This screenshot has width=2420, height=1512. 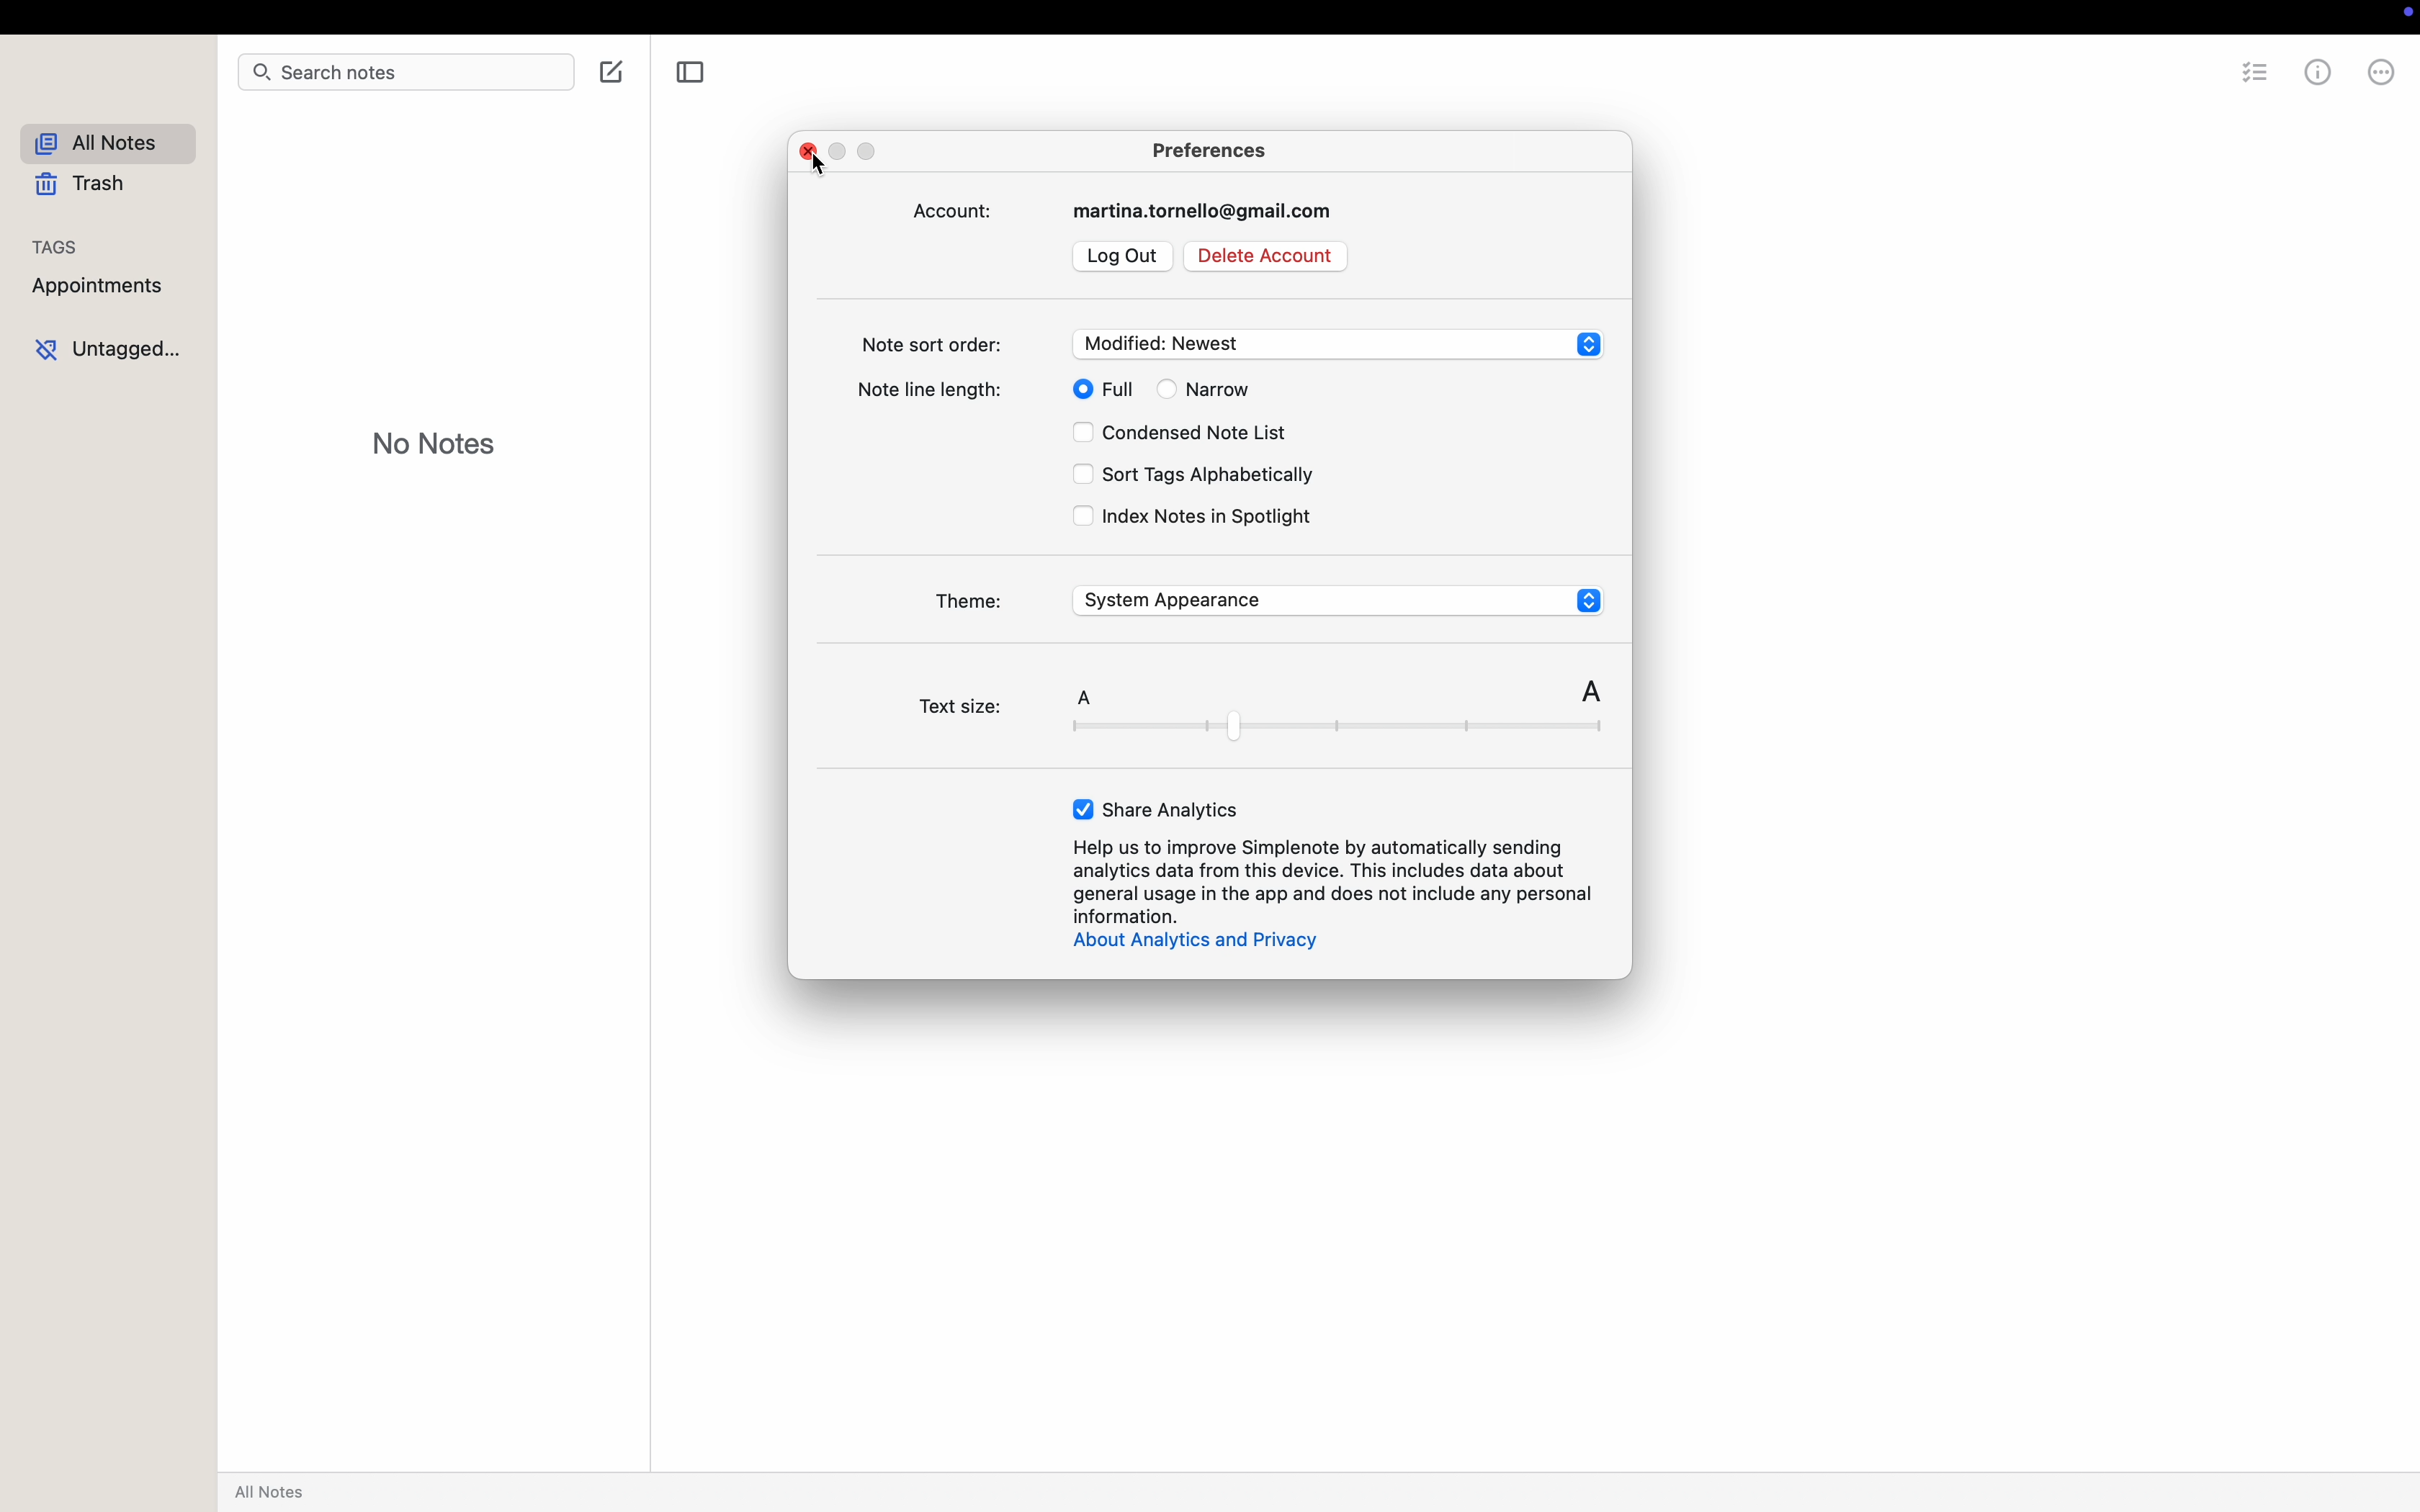 I want to click on text size, so click(x=1258, y=713).